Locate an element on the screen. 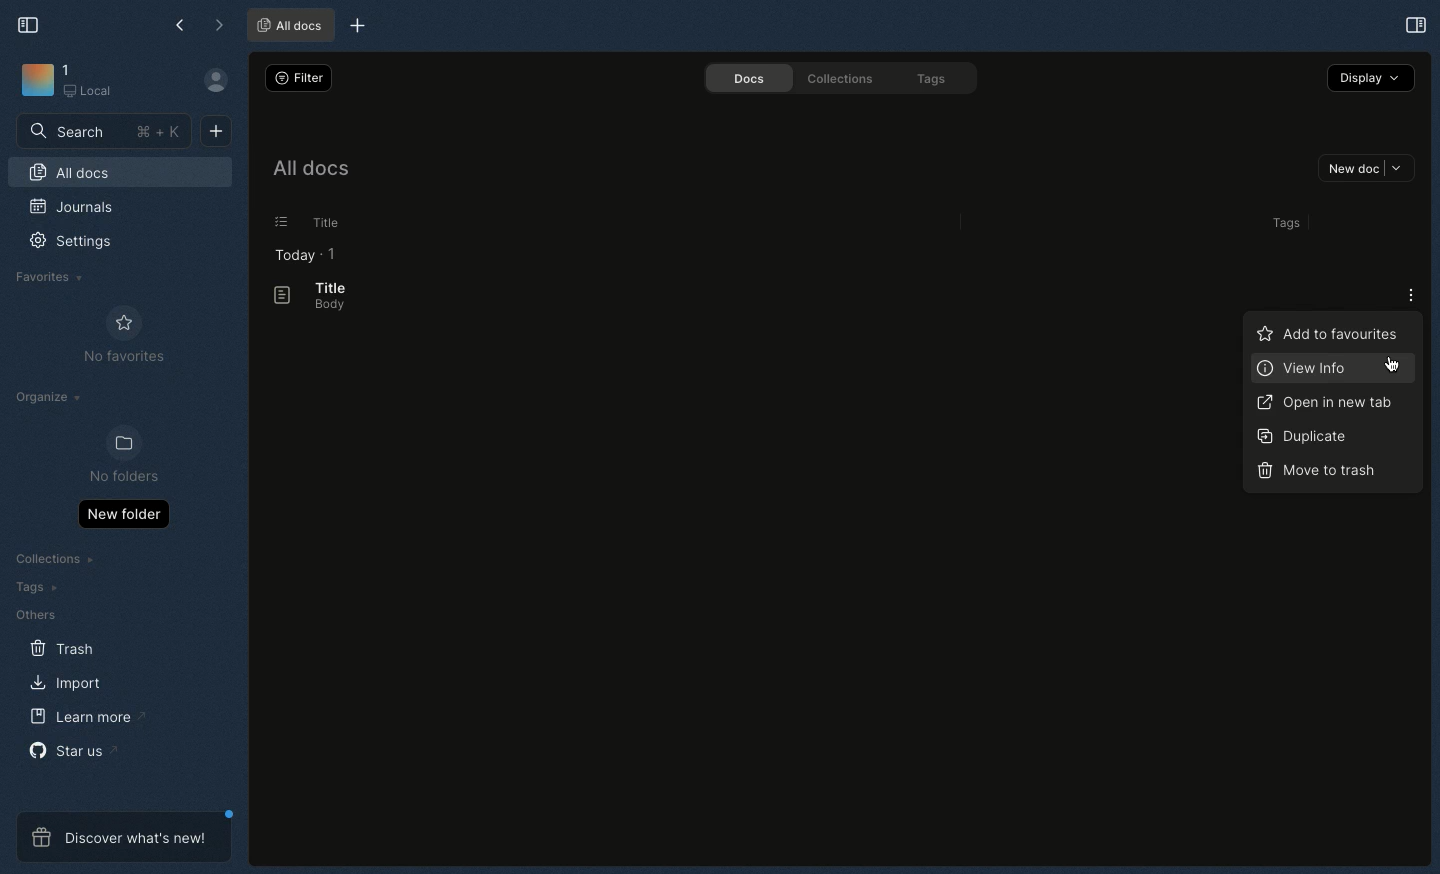 The height and width of the screenshot is (874, 1440). Organize is located at coordinates (51, 400).